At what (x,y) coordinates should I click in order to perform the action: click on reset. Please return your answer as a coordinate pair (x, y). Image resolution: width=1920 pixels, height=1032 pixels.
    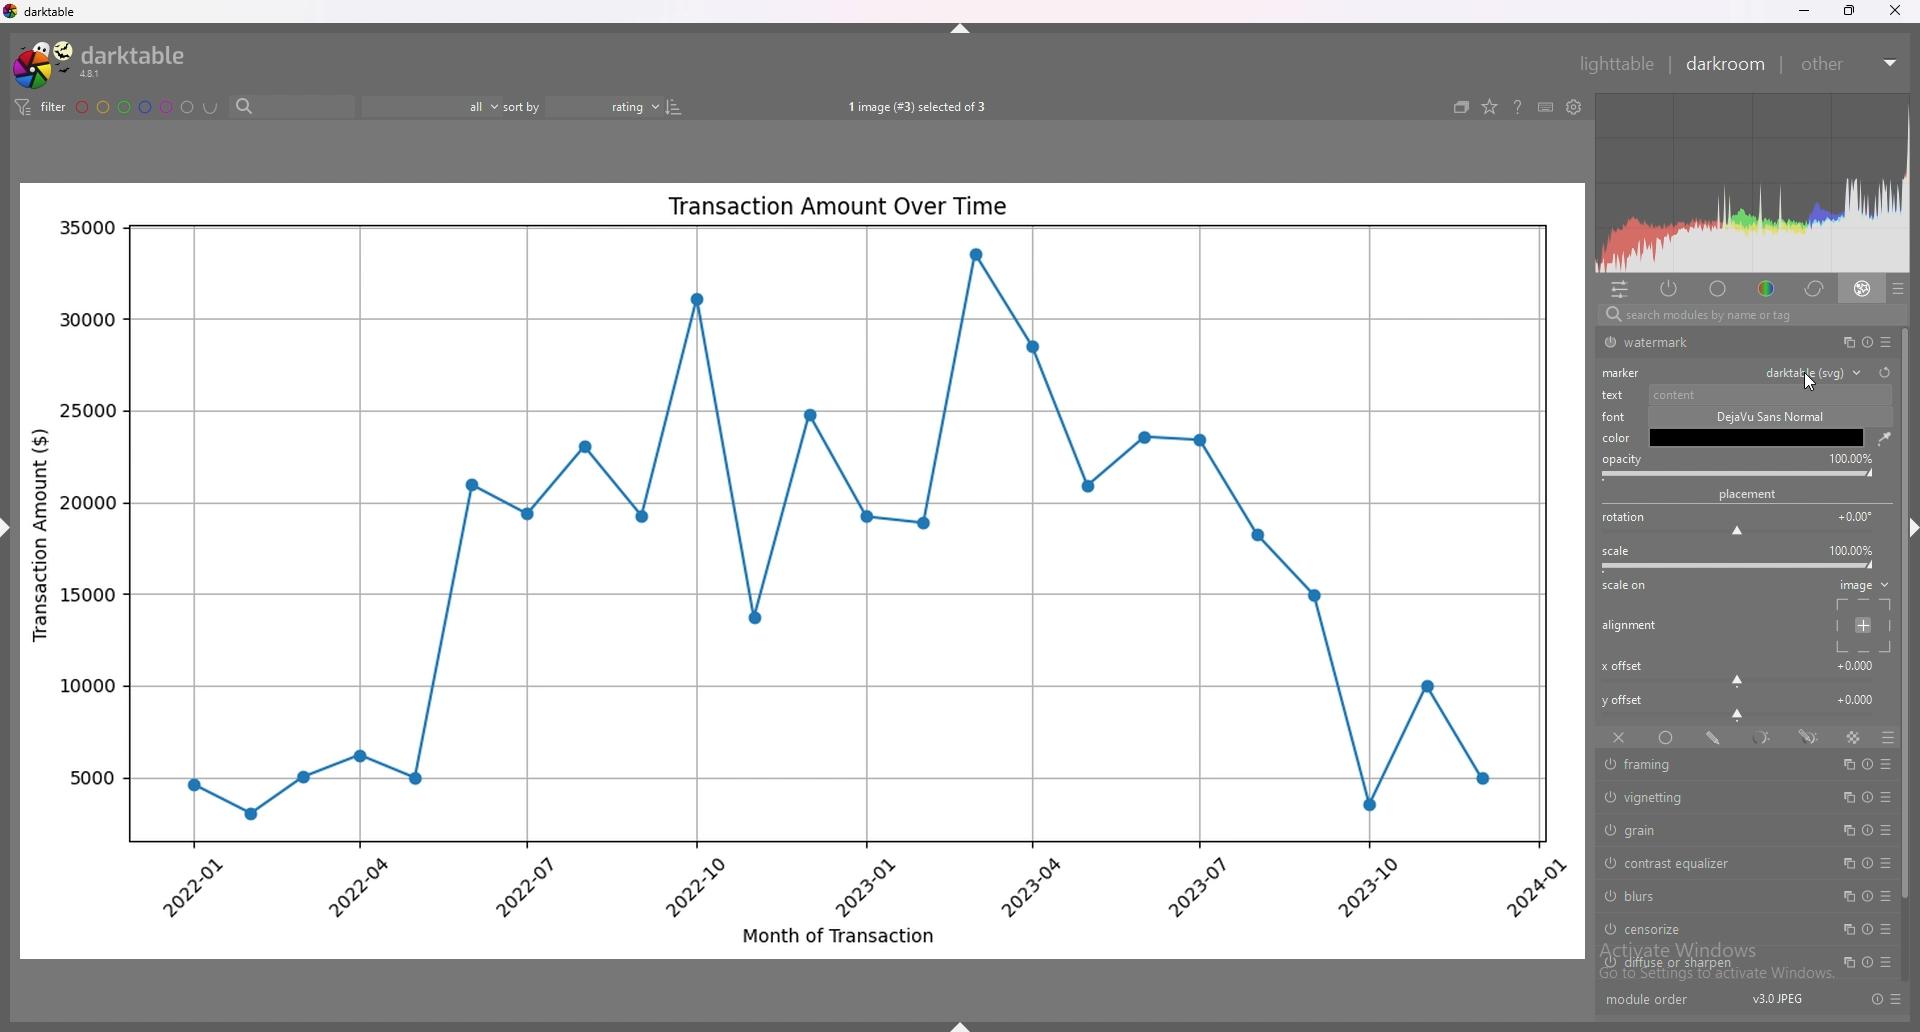
    Looking at the image, I should click on (1864, 864).